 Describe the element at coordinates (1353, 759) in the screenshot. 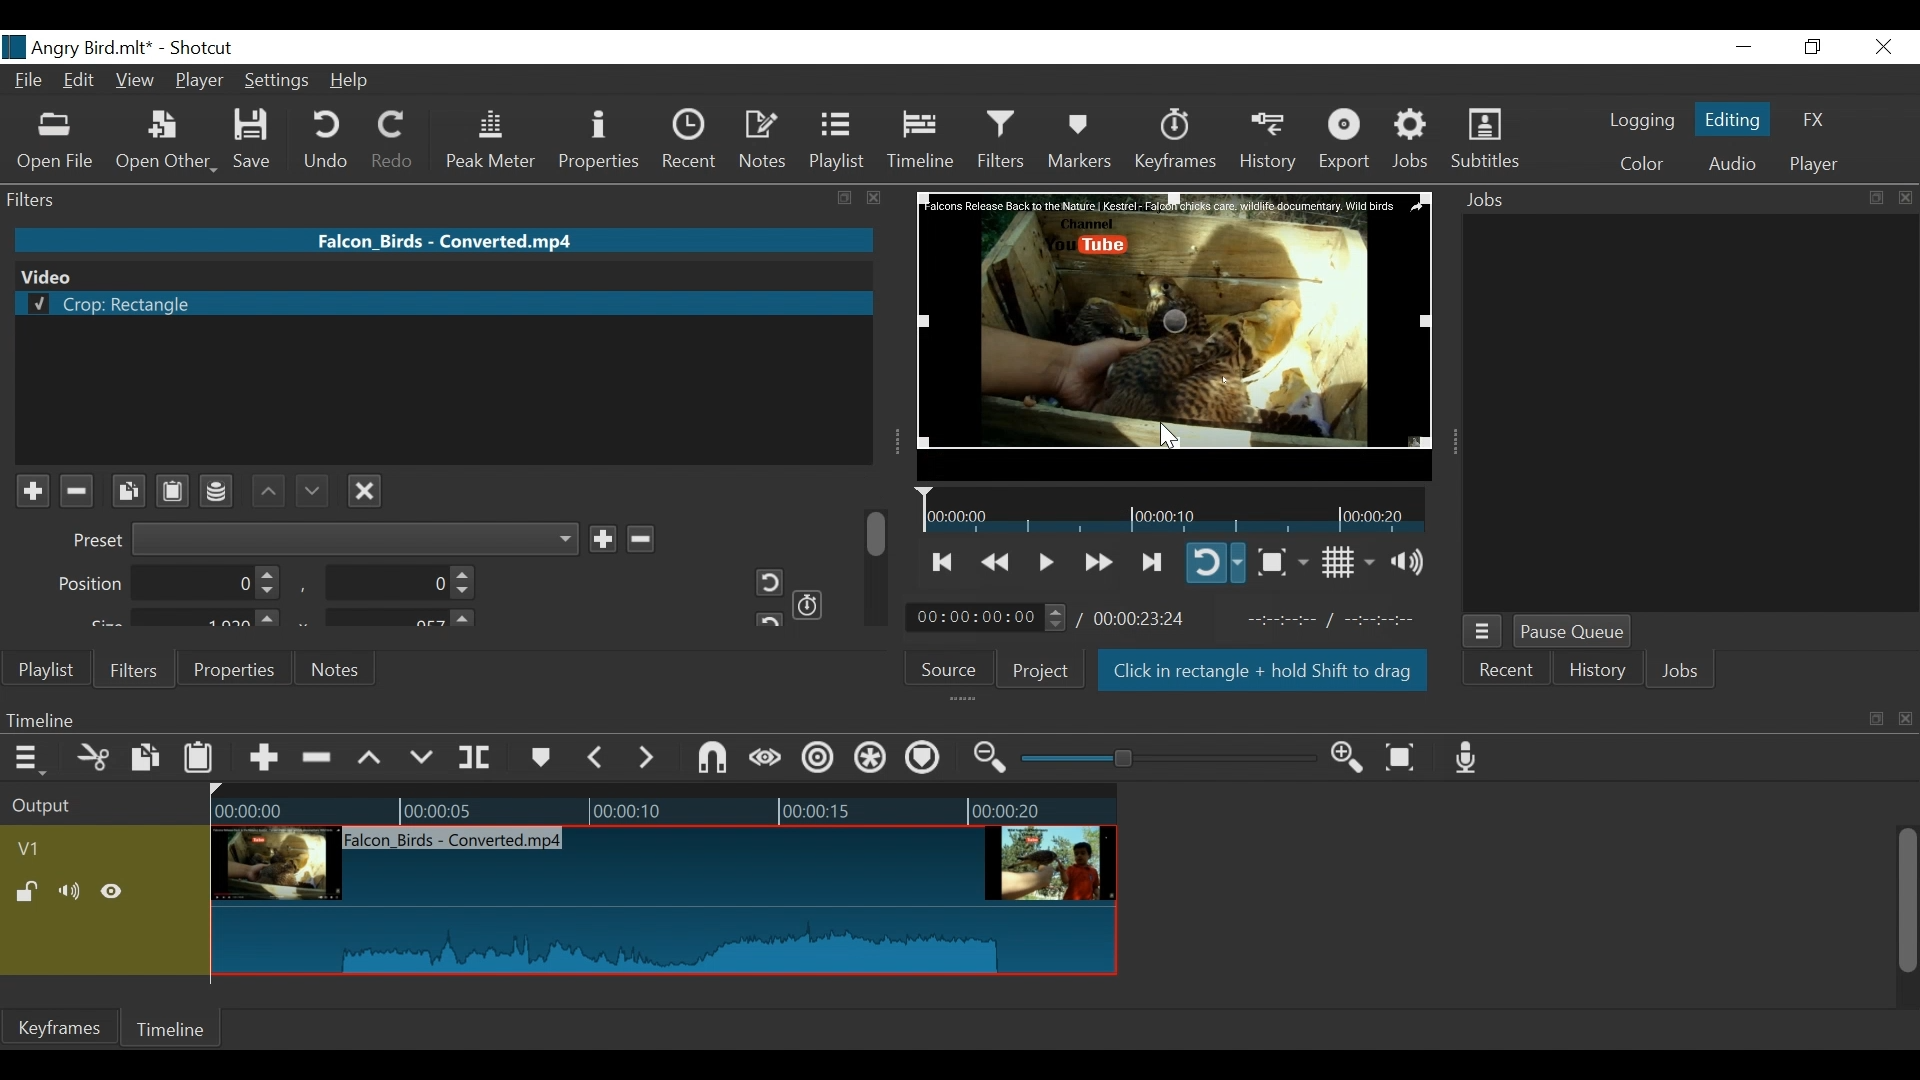

I see `Zoom timeline in` at that location.